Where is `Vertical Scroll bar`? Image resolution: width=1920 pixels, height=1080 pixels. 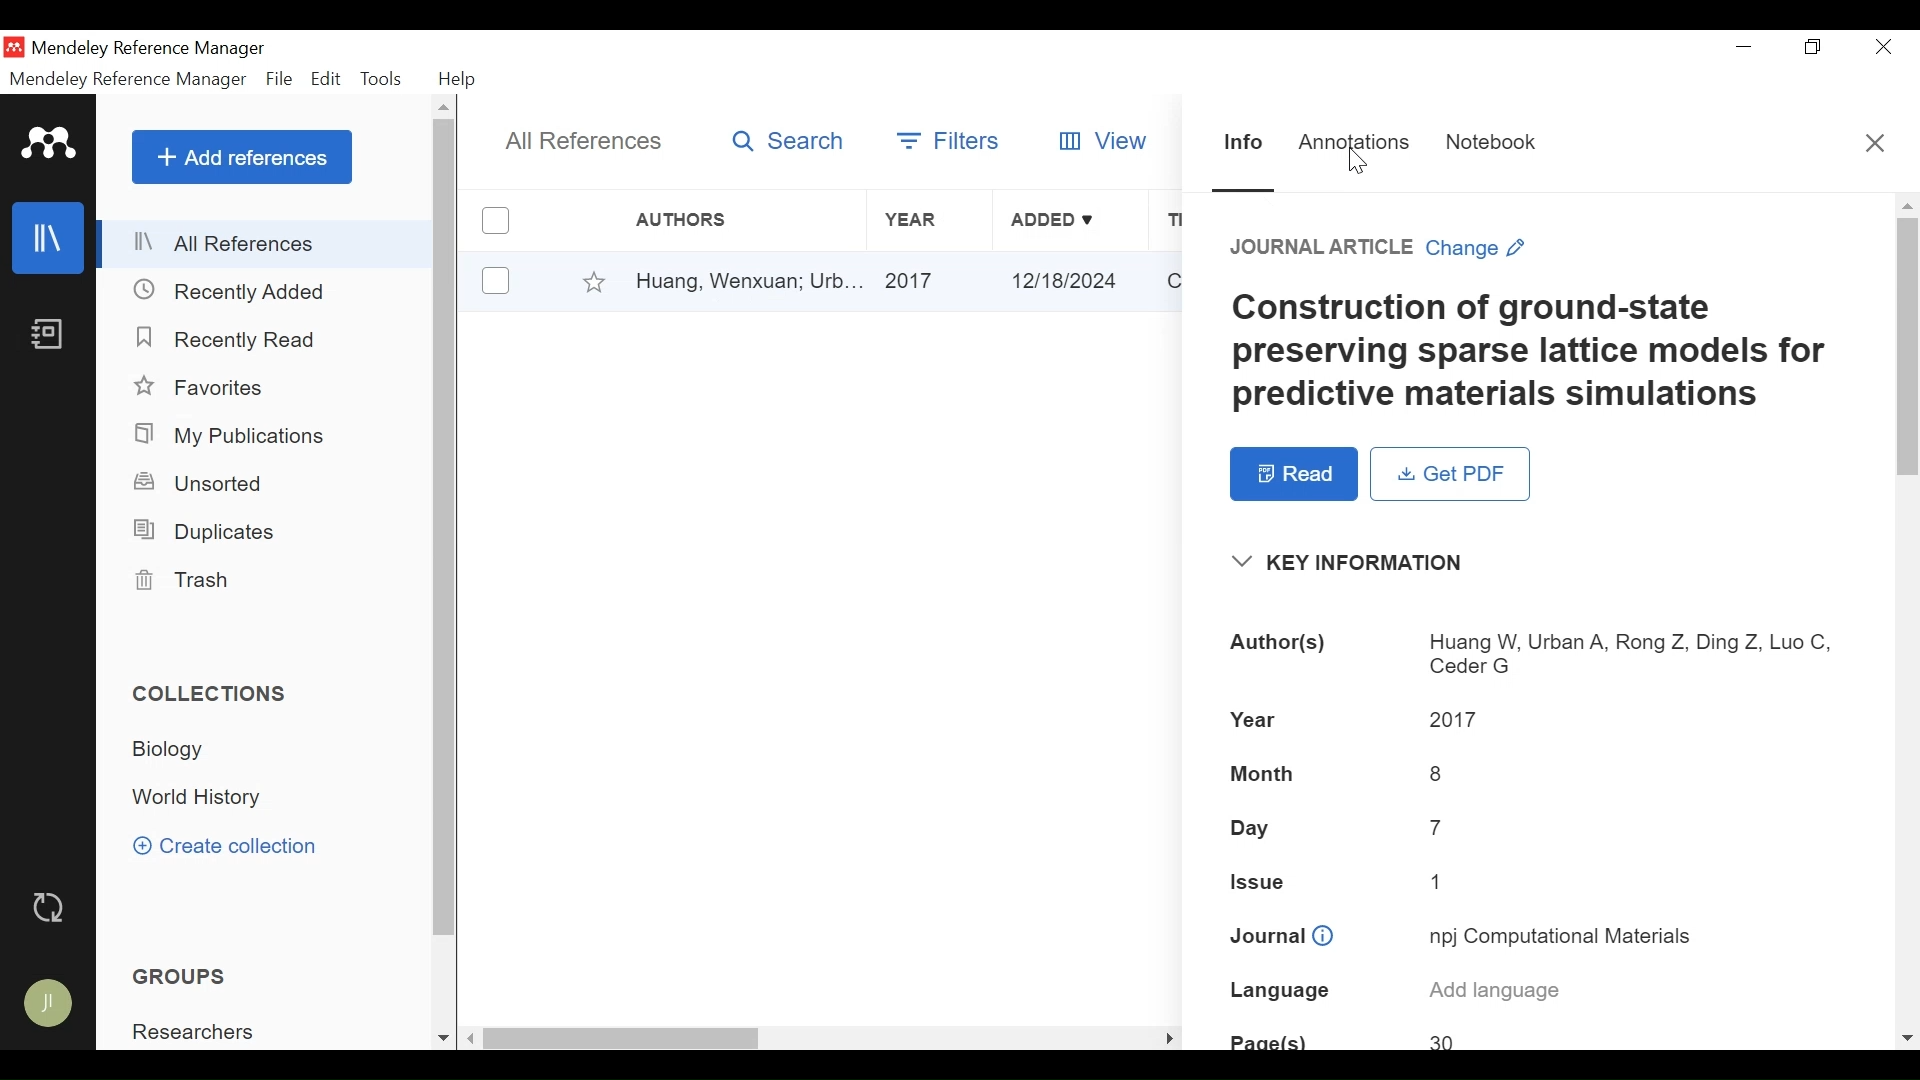 Vertical Scroll bar is located at coordinates (447, 531).